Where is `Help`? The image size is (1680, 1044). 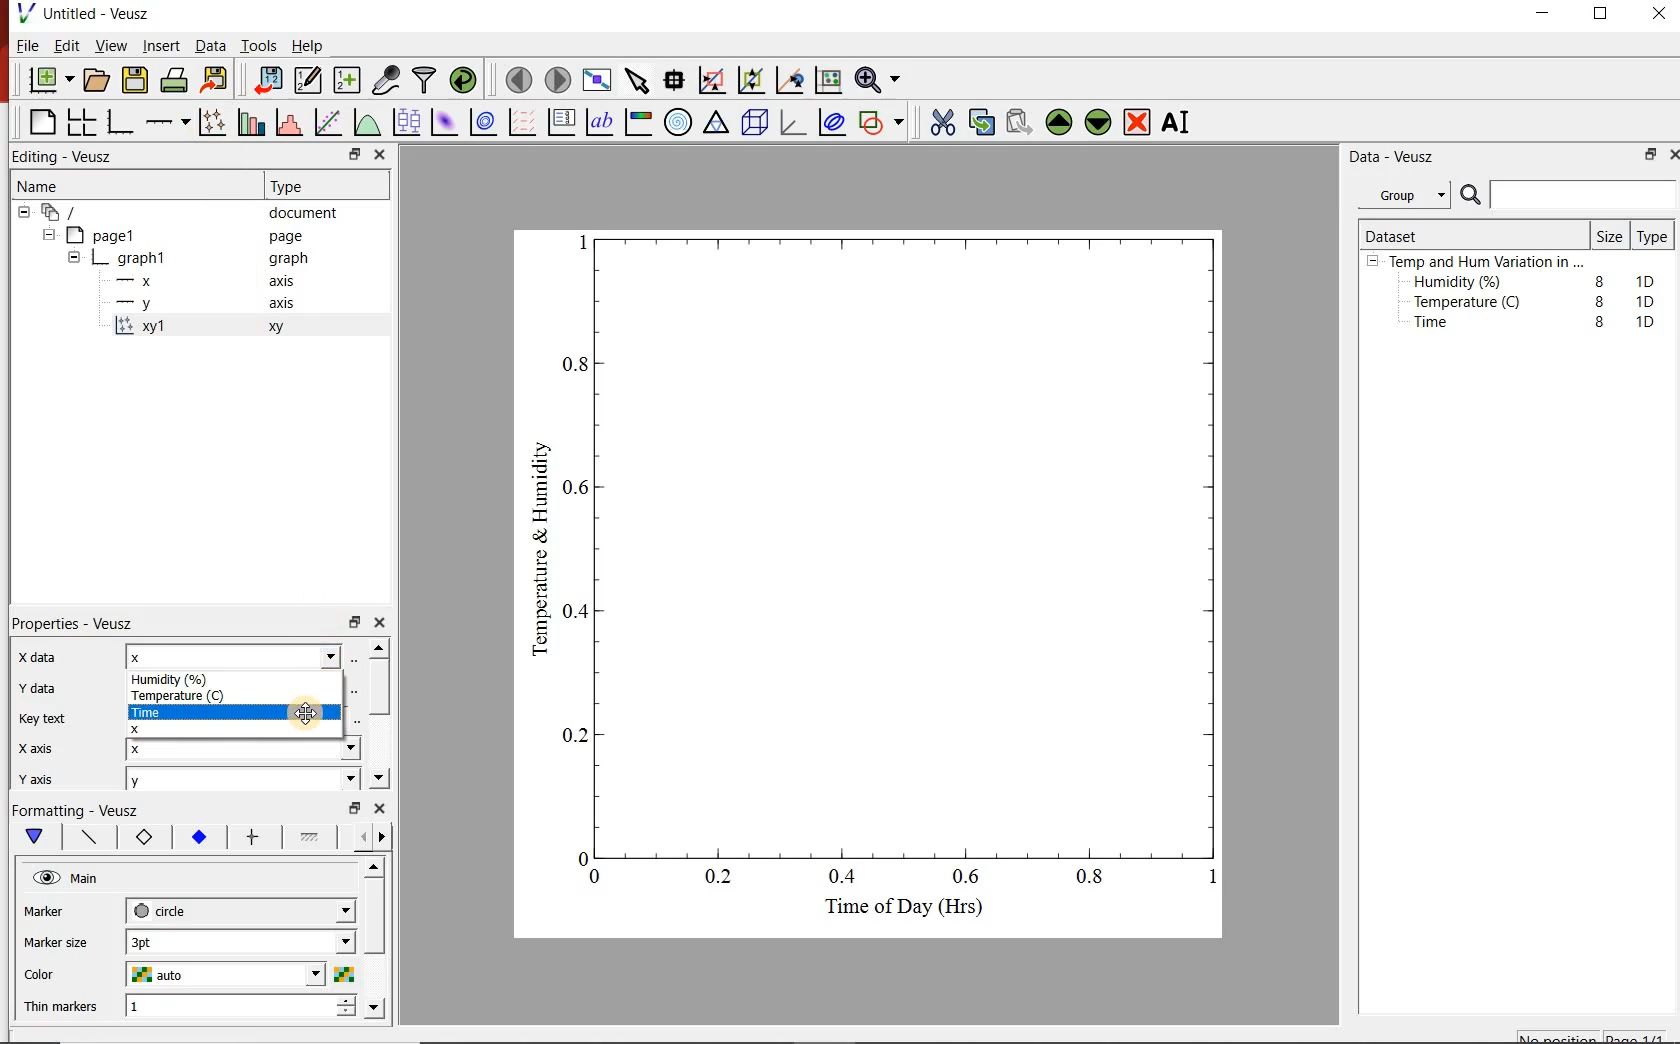
Help is located at coordinates (309, 44).